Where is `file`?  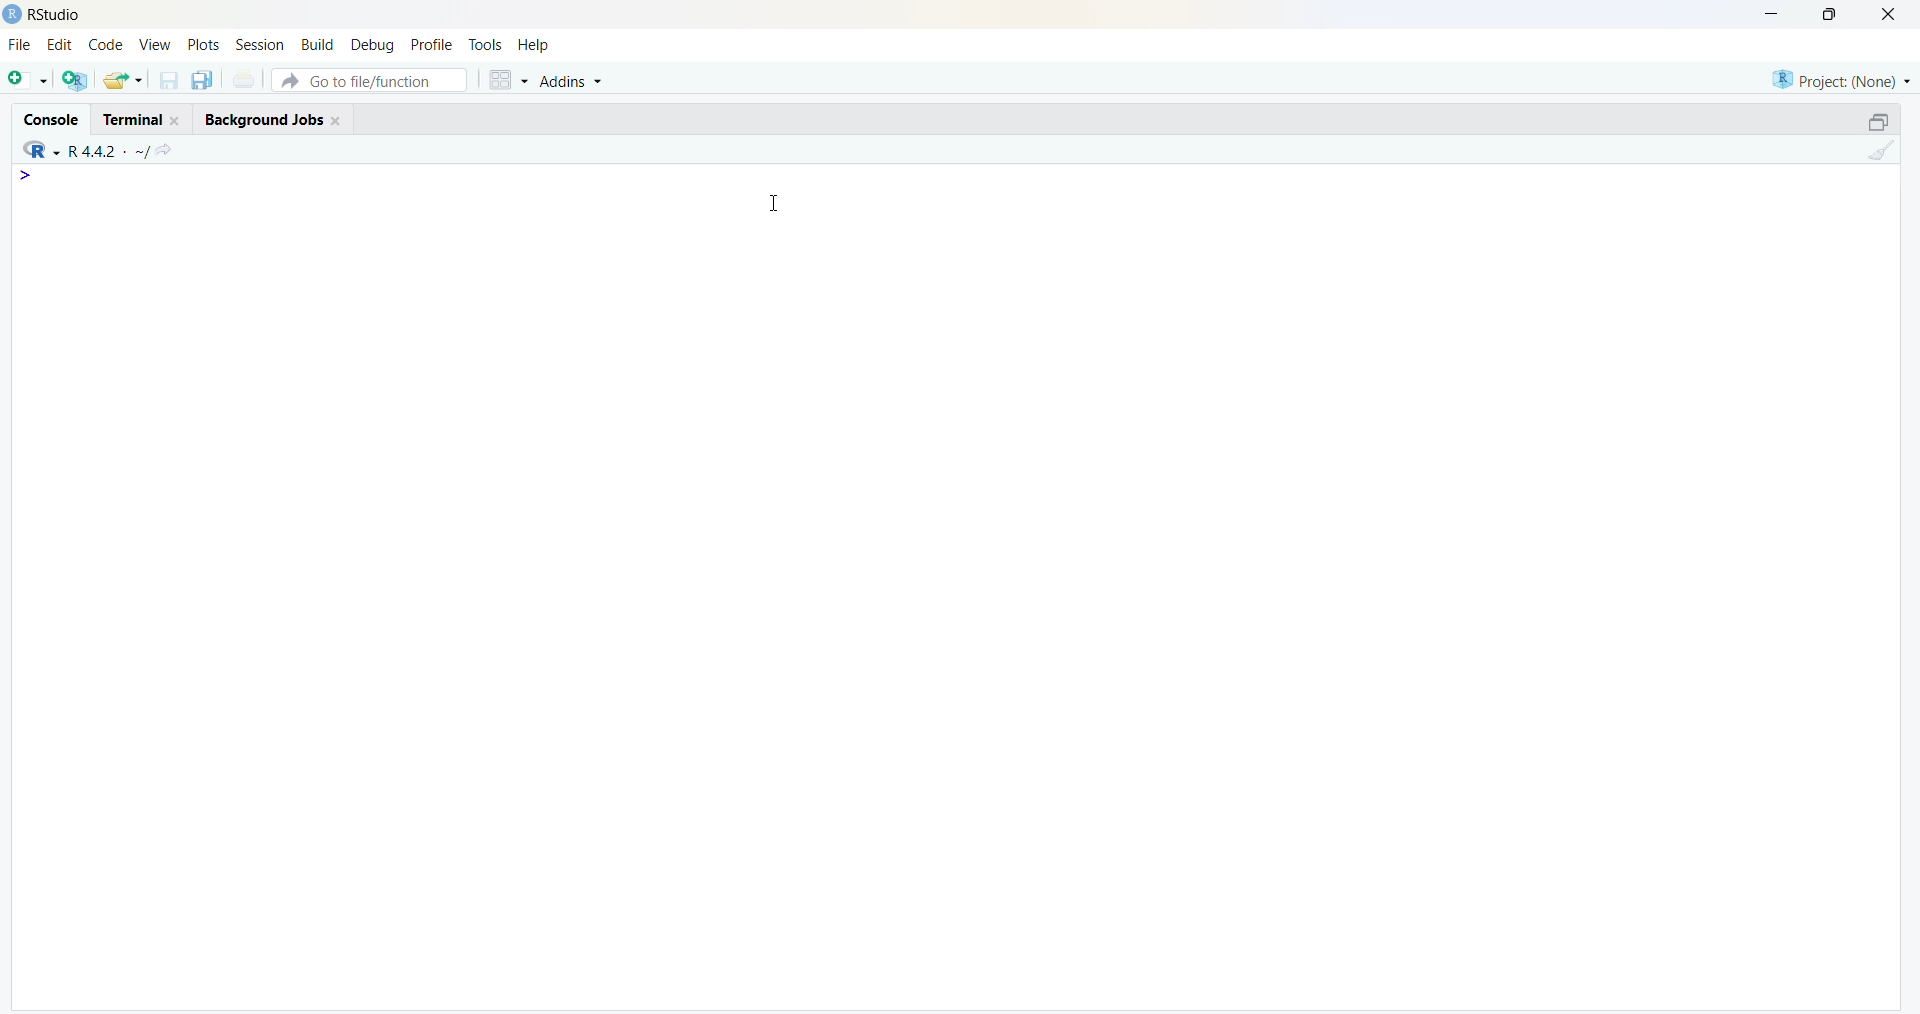
file is located at coordinates (20, 43).